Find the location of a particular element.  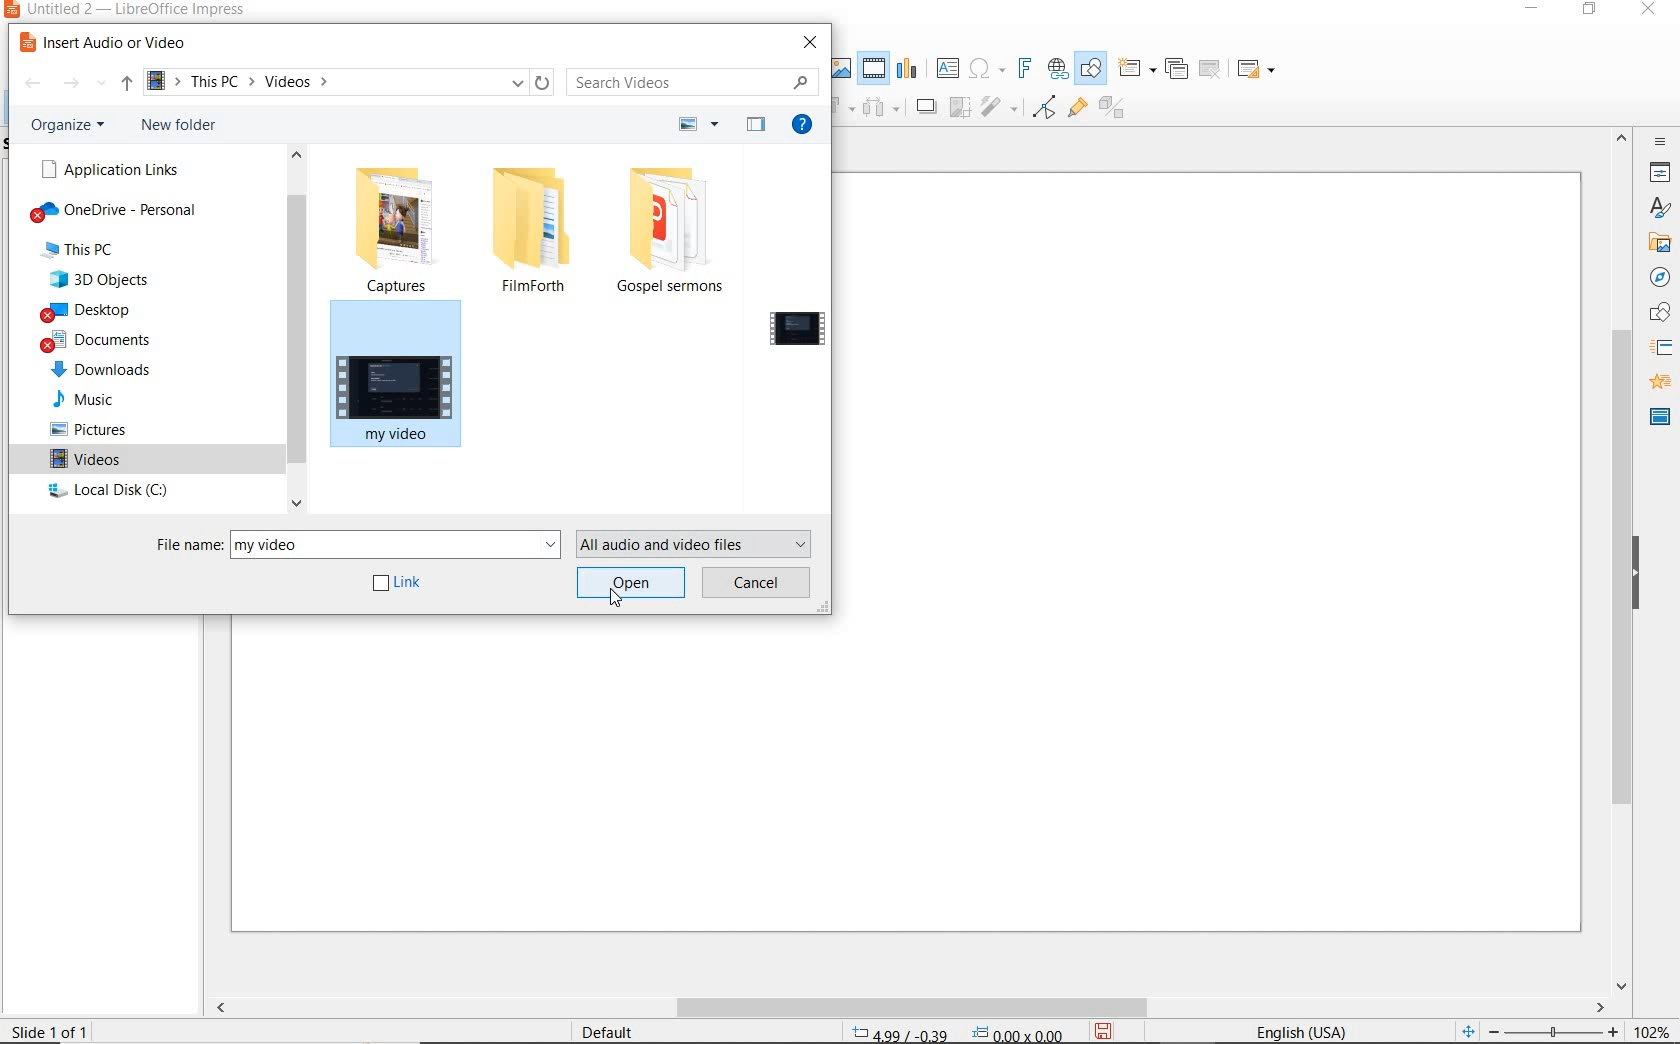

CHANGE YOUR VIEW  is located at coordinates (701, 123).